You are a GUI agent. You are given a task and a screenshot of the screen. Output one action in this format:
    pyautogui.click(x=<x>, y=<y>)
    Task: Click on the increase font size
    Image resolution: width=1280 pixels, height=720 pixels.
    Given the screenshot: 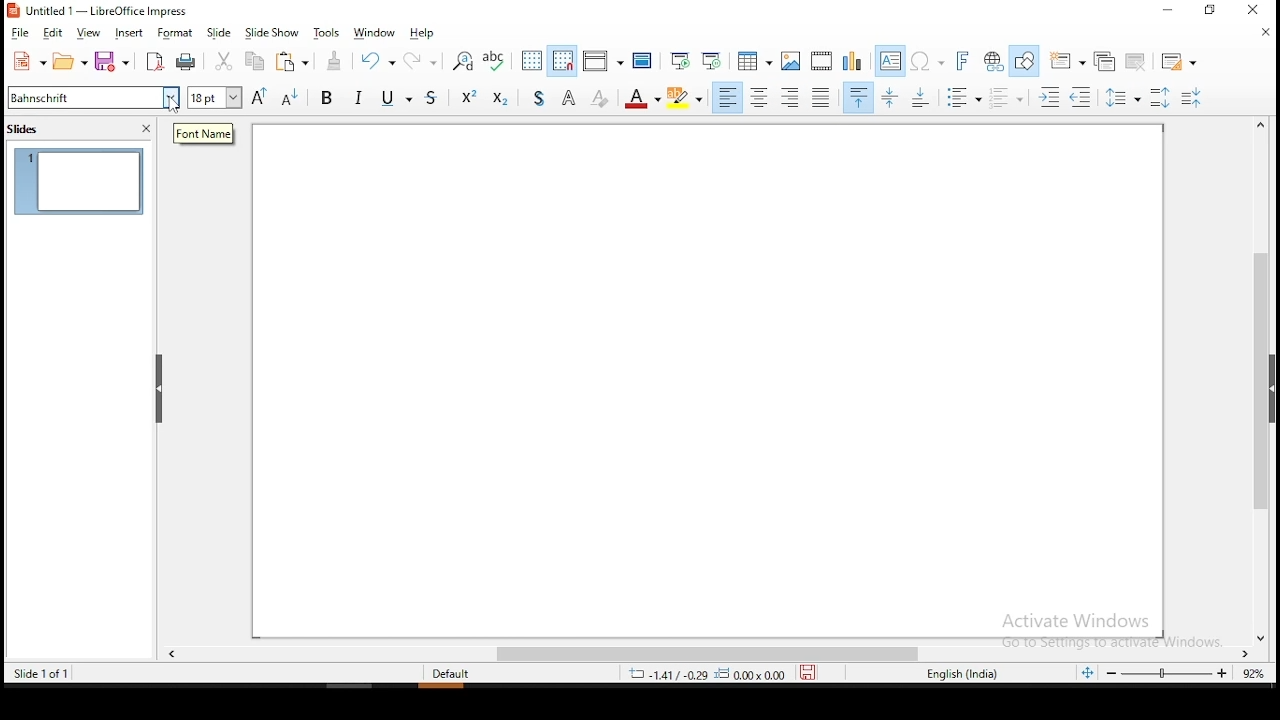 What is the action you would take?
    pyautogui.click(x=259, y=96)
    